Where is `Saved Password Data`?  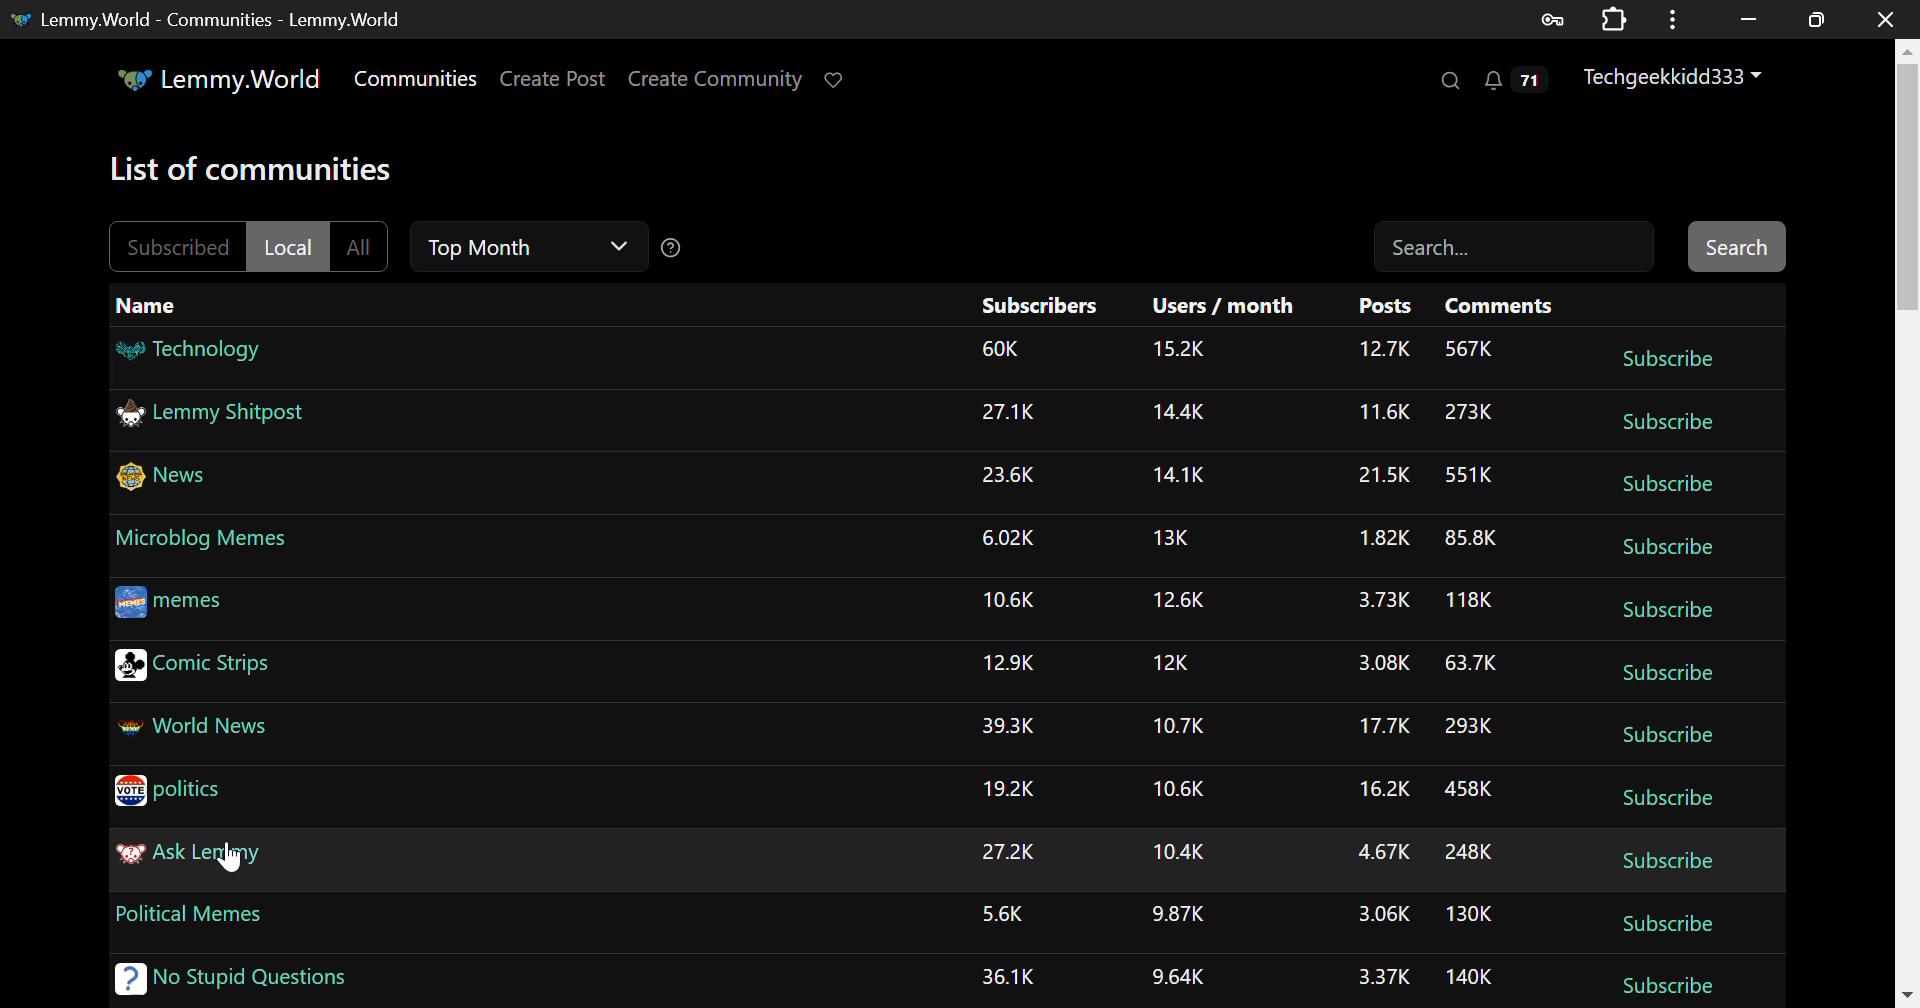 Saved Password Data is located at coordinates (1550, 20).